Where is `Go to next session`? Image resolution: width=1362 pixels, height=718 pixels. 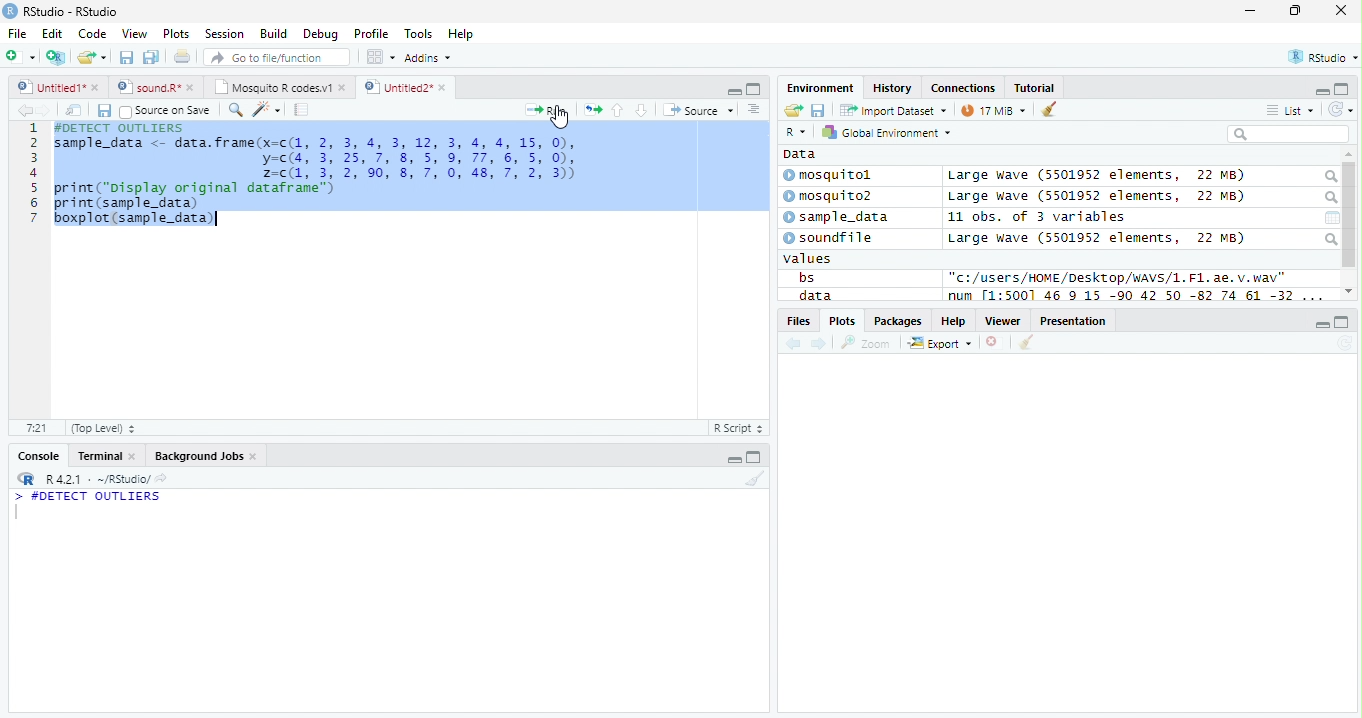
Go to next session is located at coordinates (642, 111).